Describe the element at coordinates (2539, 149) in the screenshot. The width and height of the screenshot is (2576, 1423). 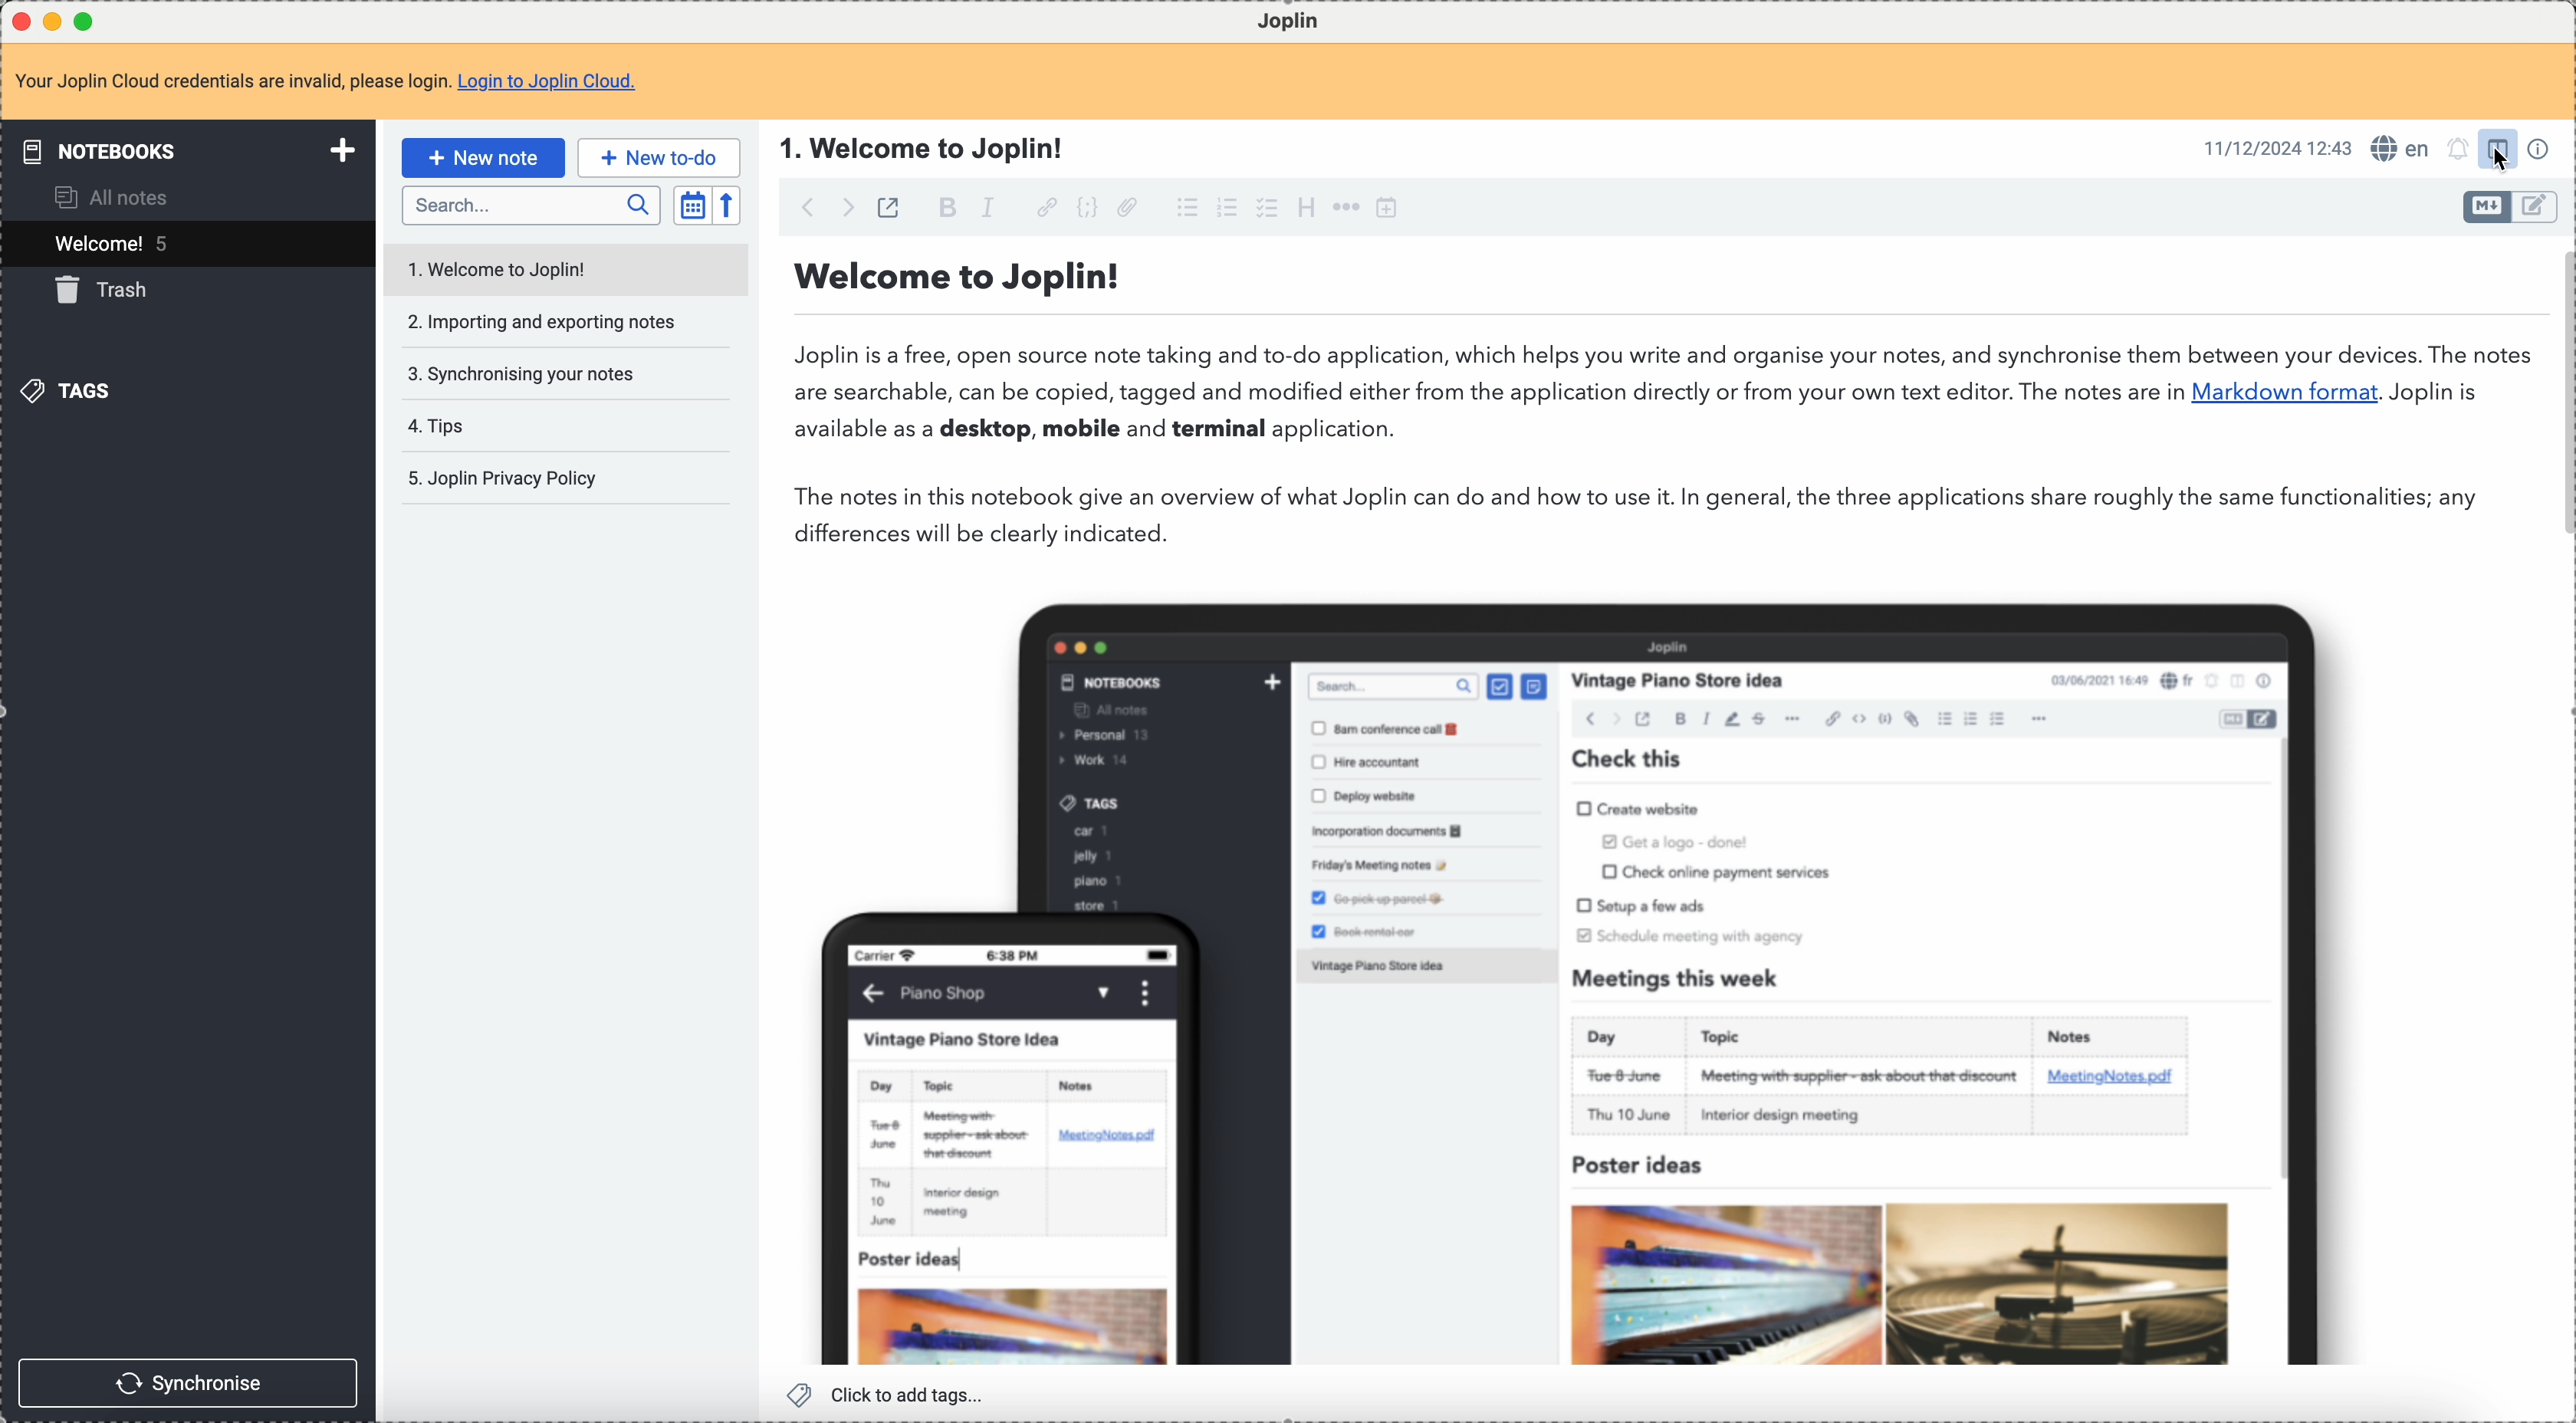
I see `note properties` at that location.